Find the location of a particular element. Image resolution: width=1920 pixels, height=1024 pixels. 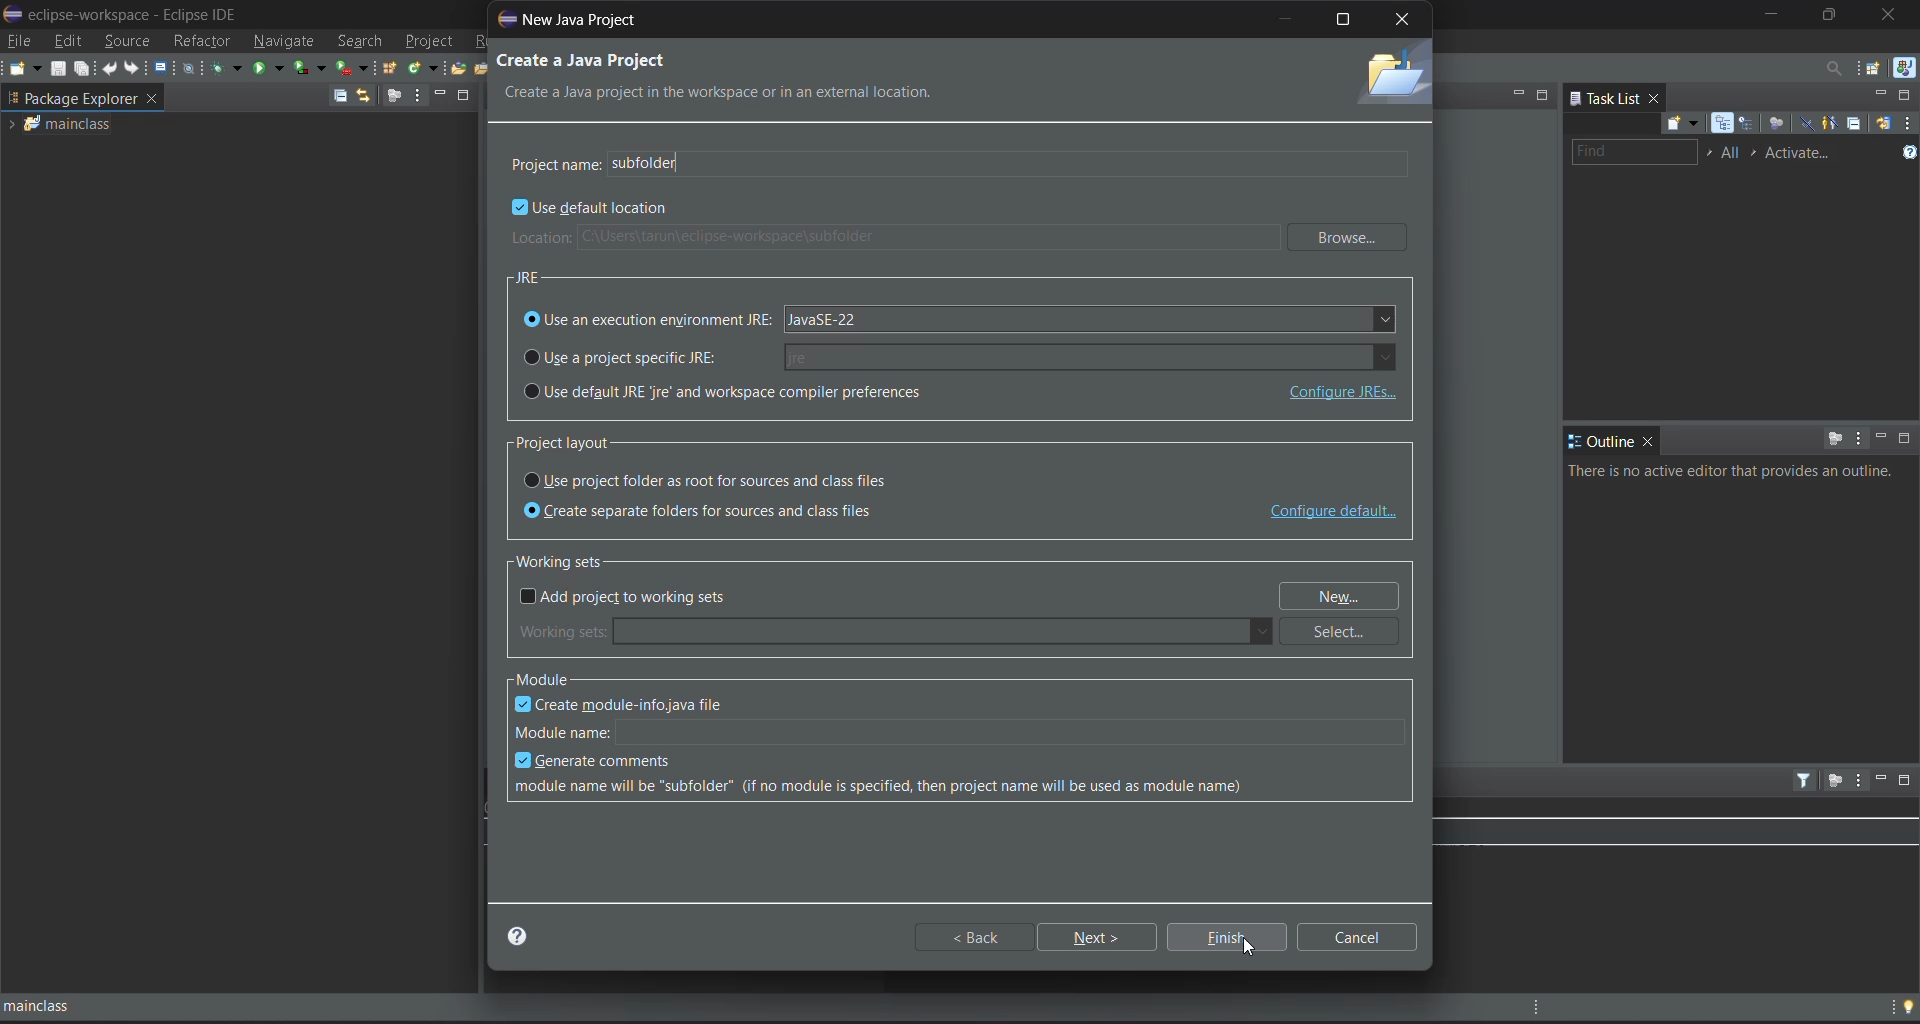

maximize is located at coordinates (1908, 96).